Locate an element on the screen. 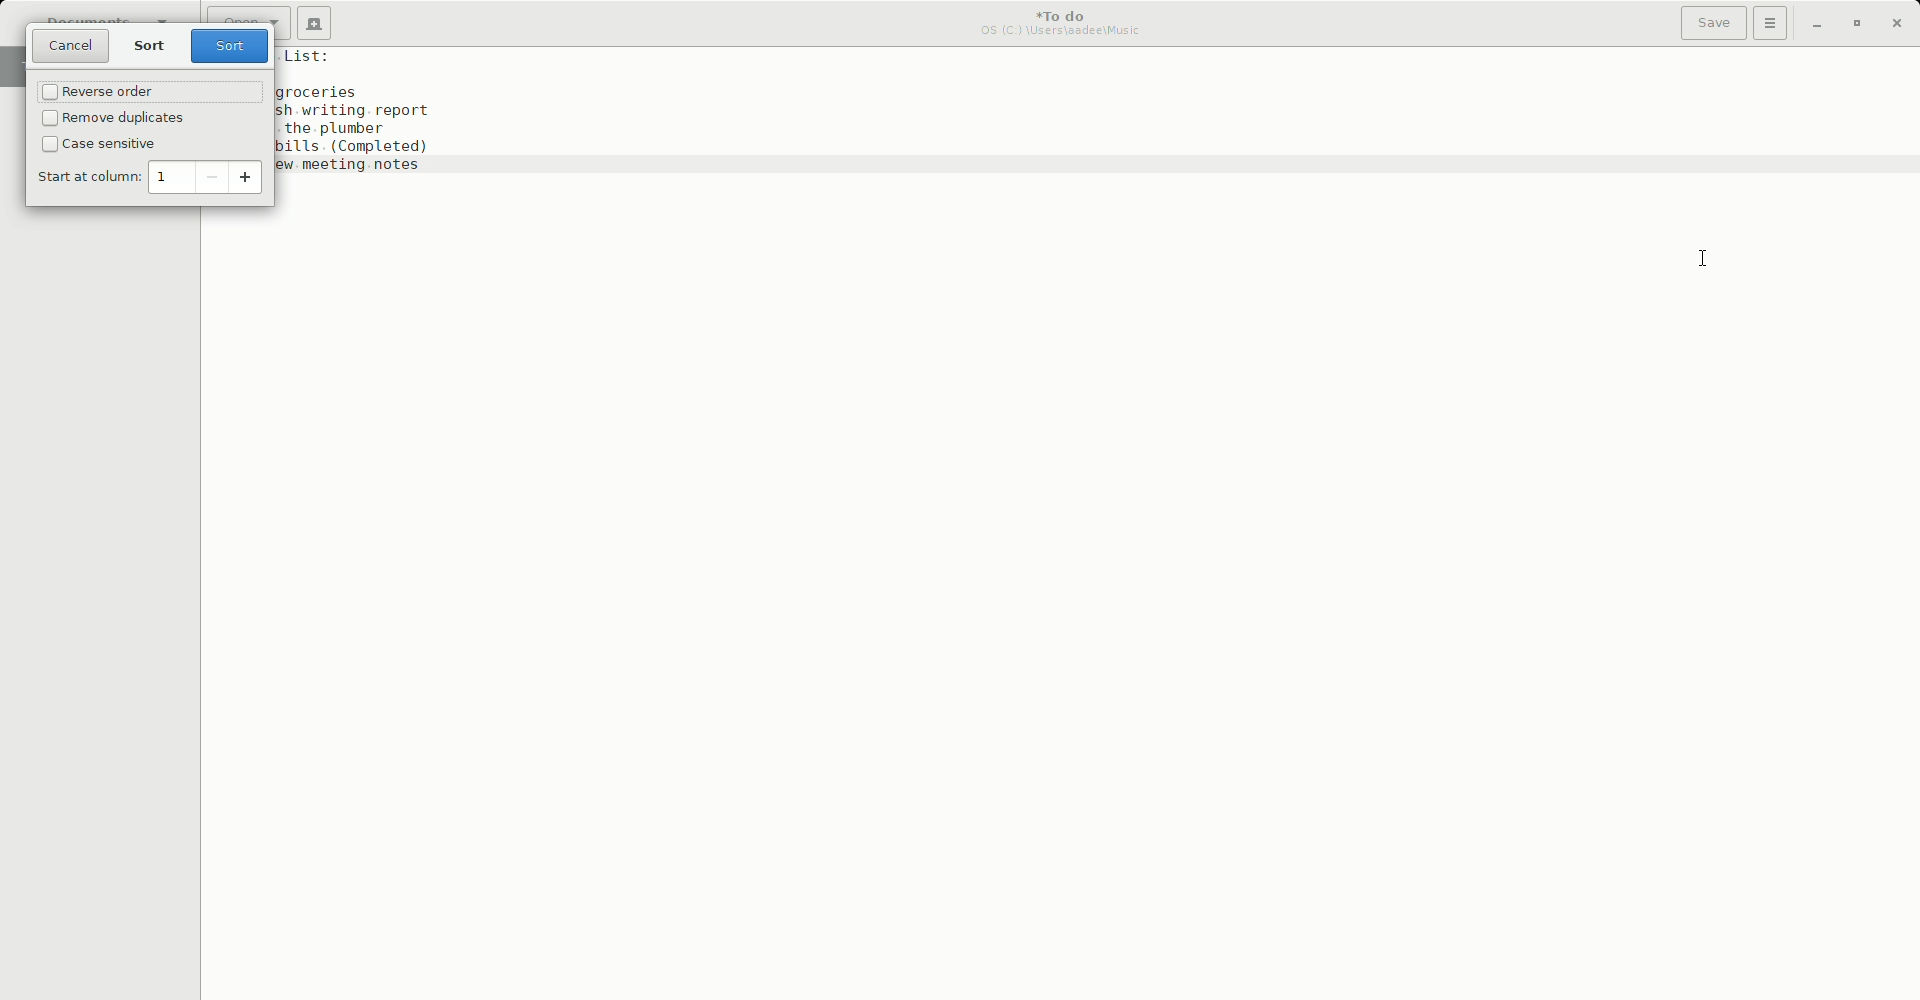  Options is located at coordinates (1771, 24).